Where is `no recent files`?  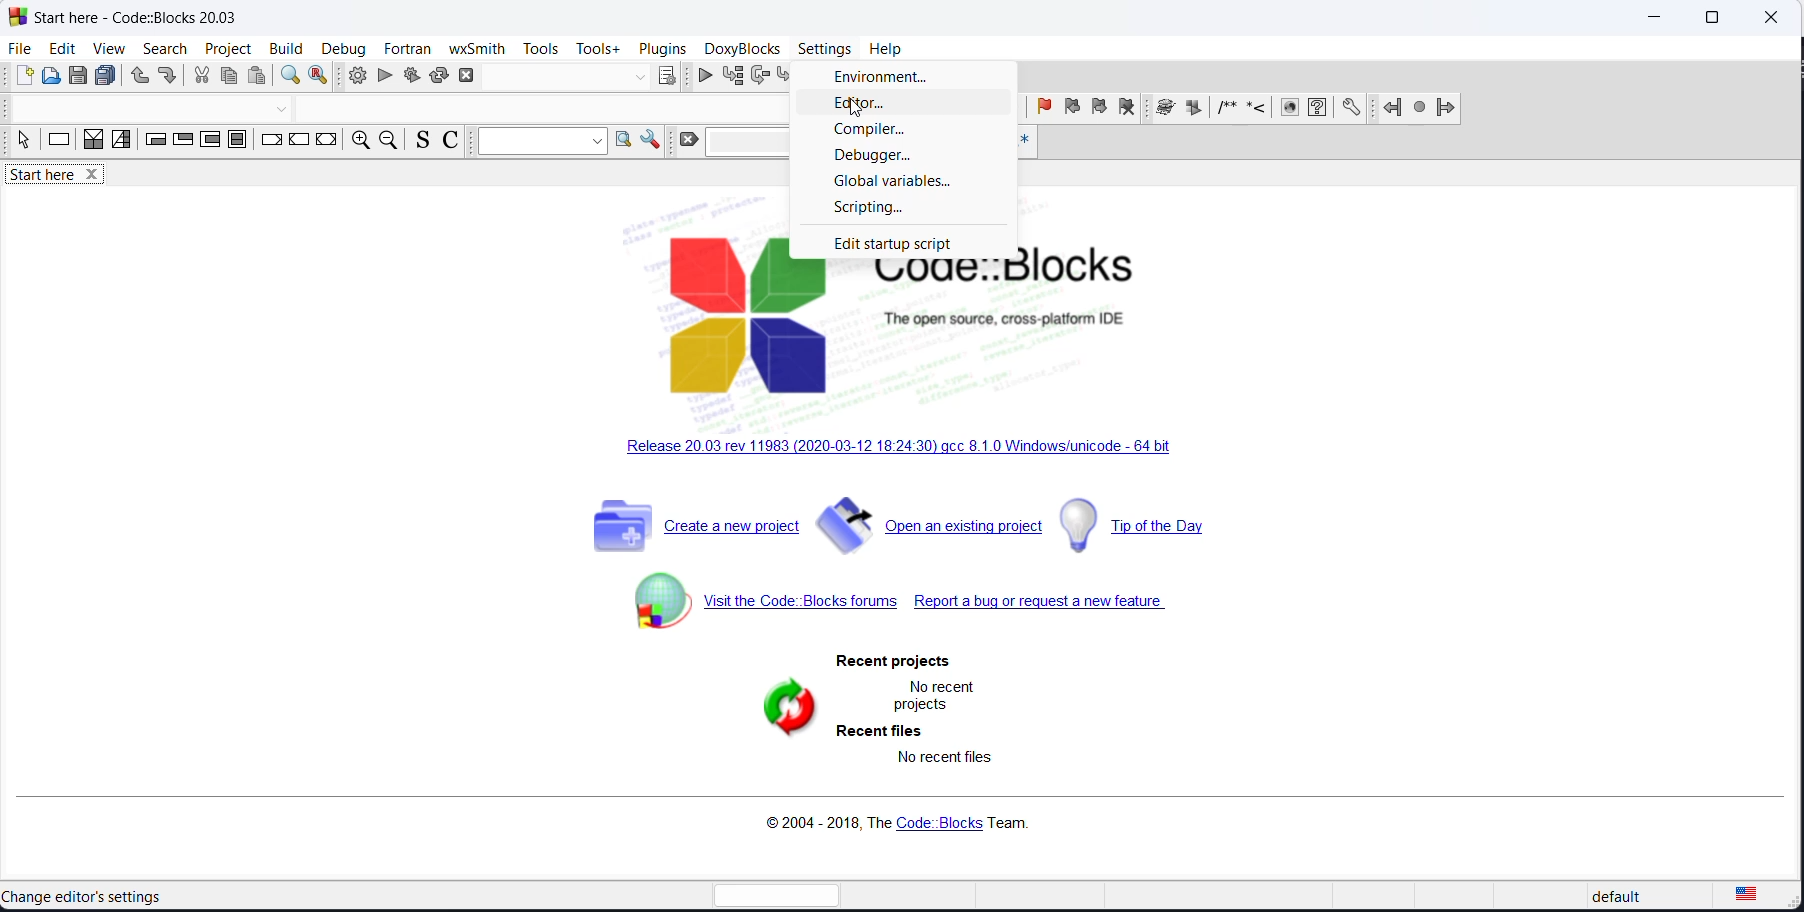
no recent files is located at coordinates (950, 757).